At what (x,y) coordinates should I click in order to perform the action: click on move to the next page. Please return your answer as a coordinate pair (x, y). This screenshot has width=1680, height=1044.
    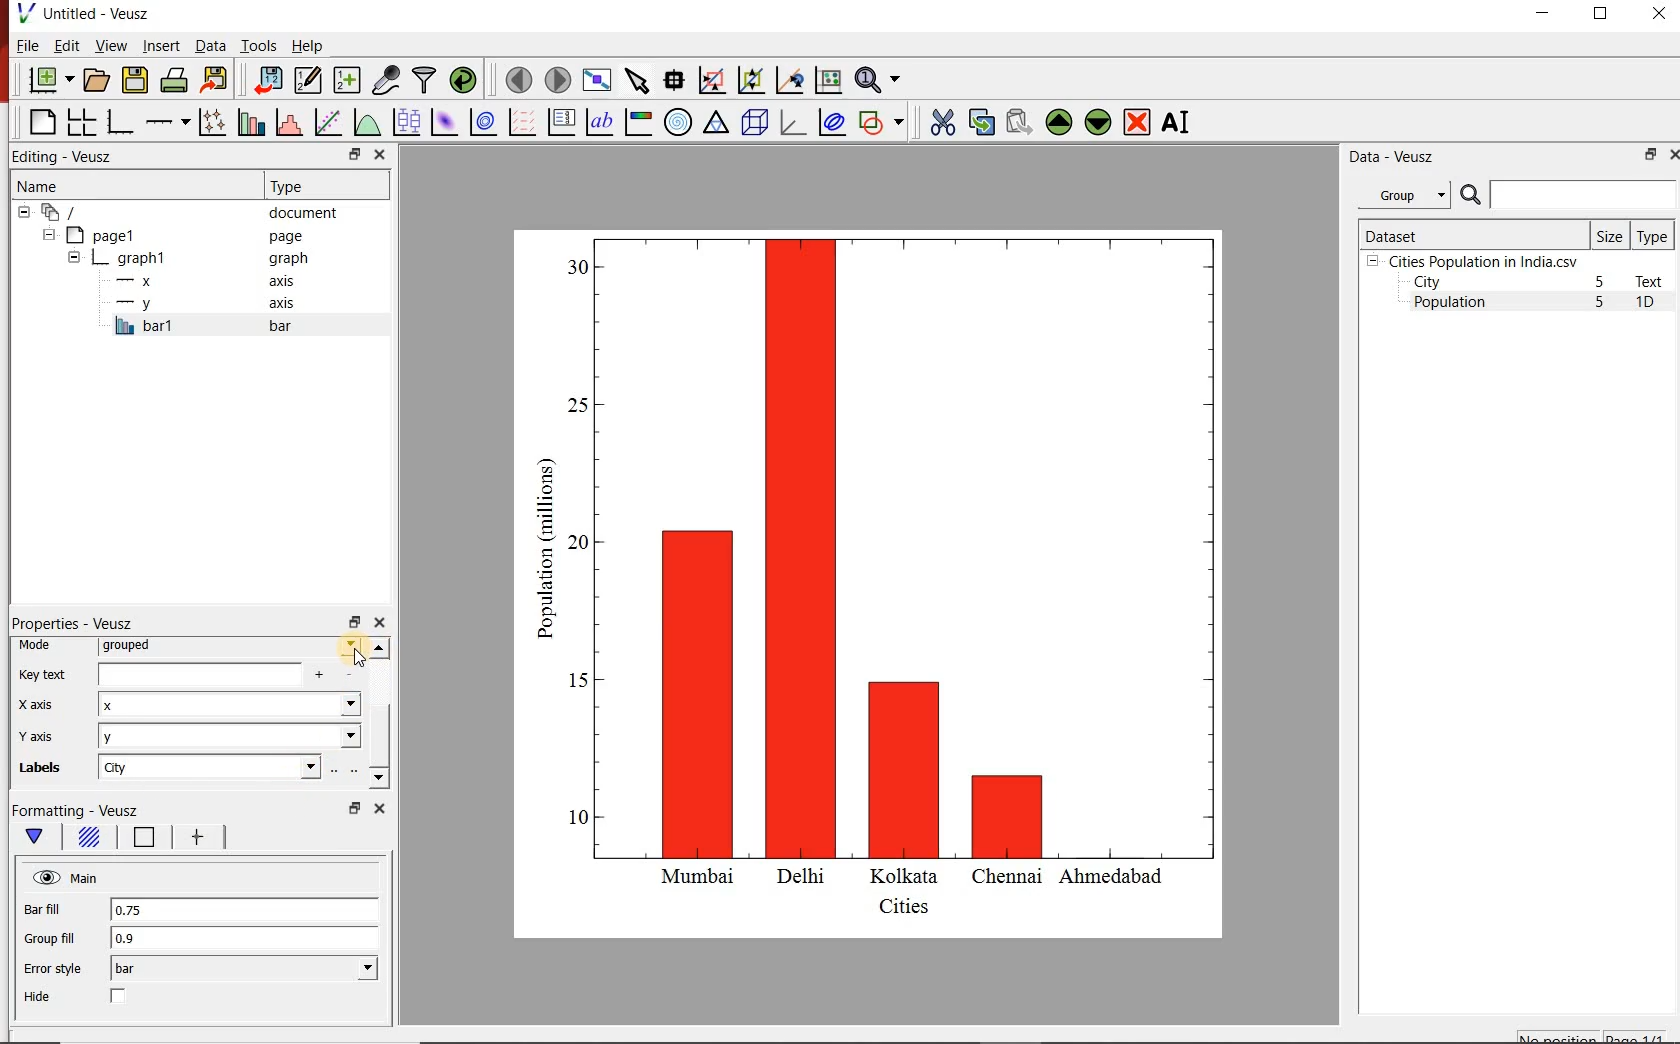
    Looking at the image, I should click on (556, 79).